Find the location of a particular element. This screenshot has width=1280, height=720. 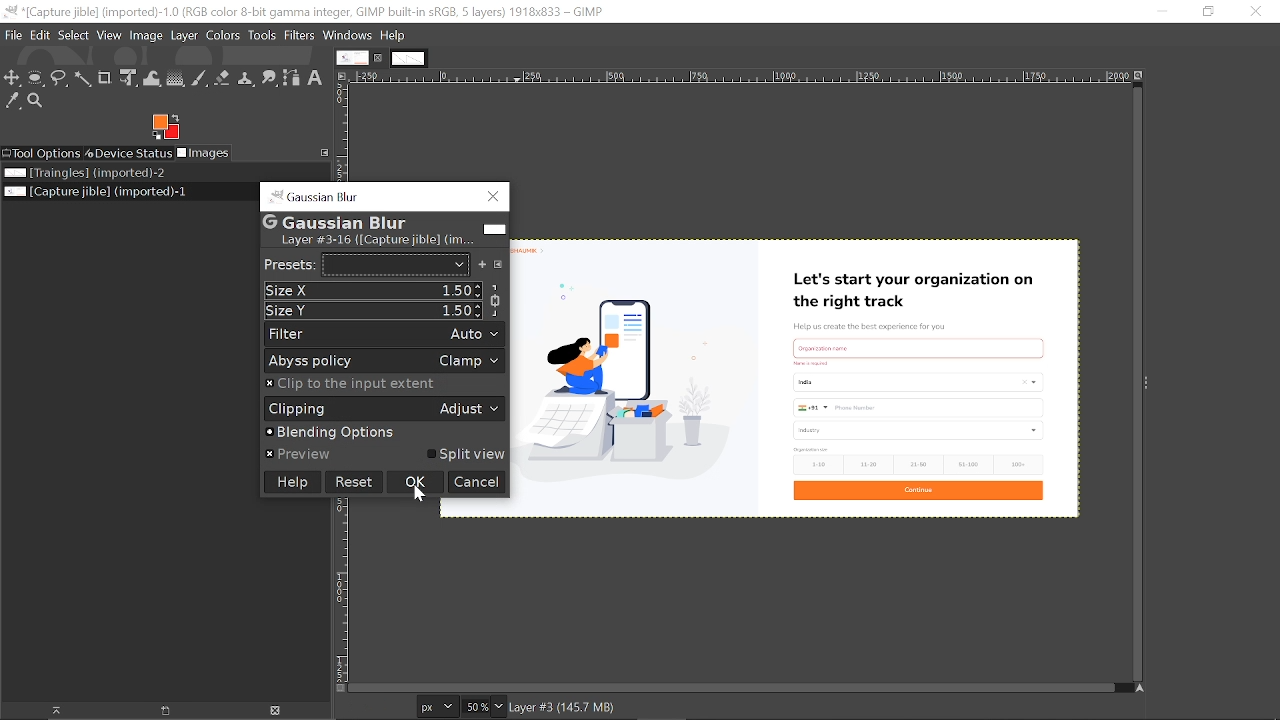

Current image Units  is located at coordinates (437, 706).